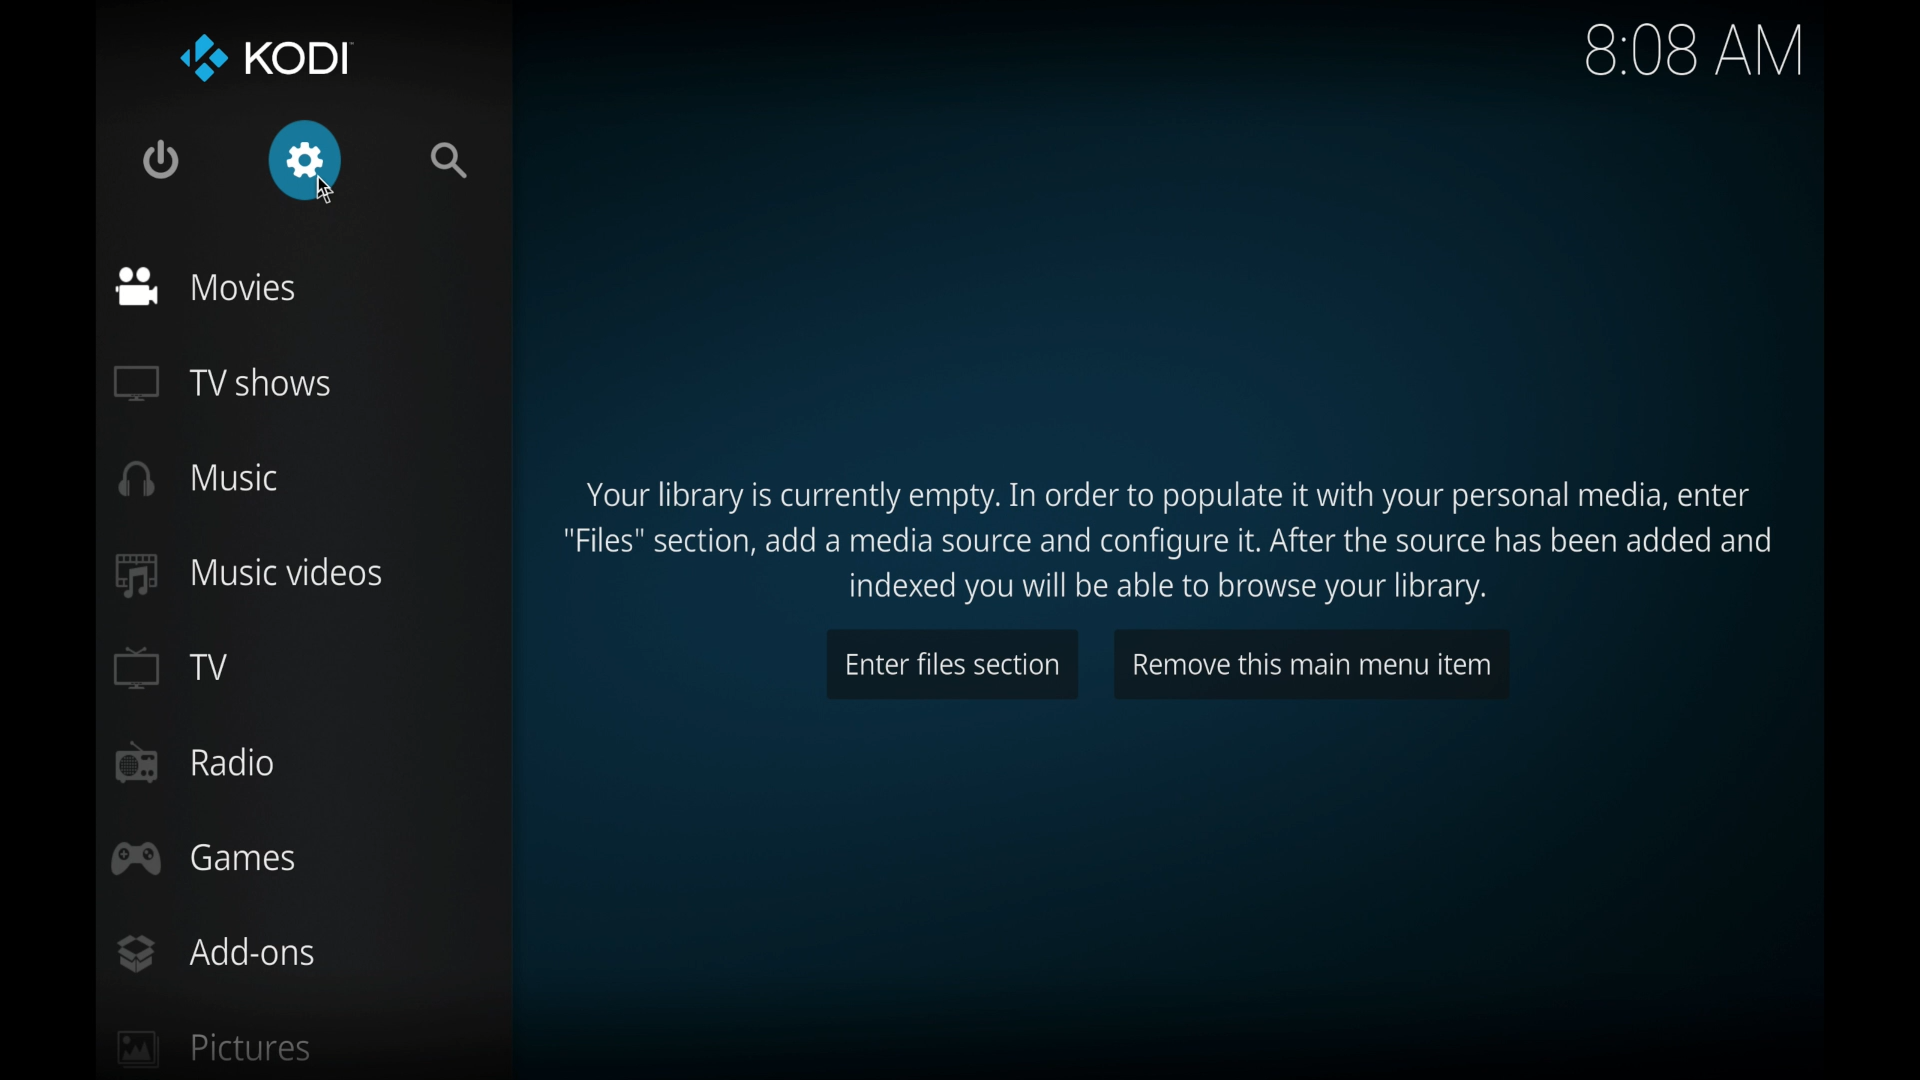 This screenshot has width=1920, height=1080. I want to click on 8.08 am, so click(1698, 50).